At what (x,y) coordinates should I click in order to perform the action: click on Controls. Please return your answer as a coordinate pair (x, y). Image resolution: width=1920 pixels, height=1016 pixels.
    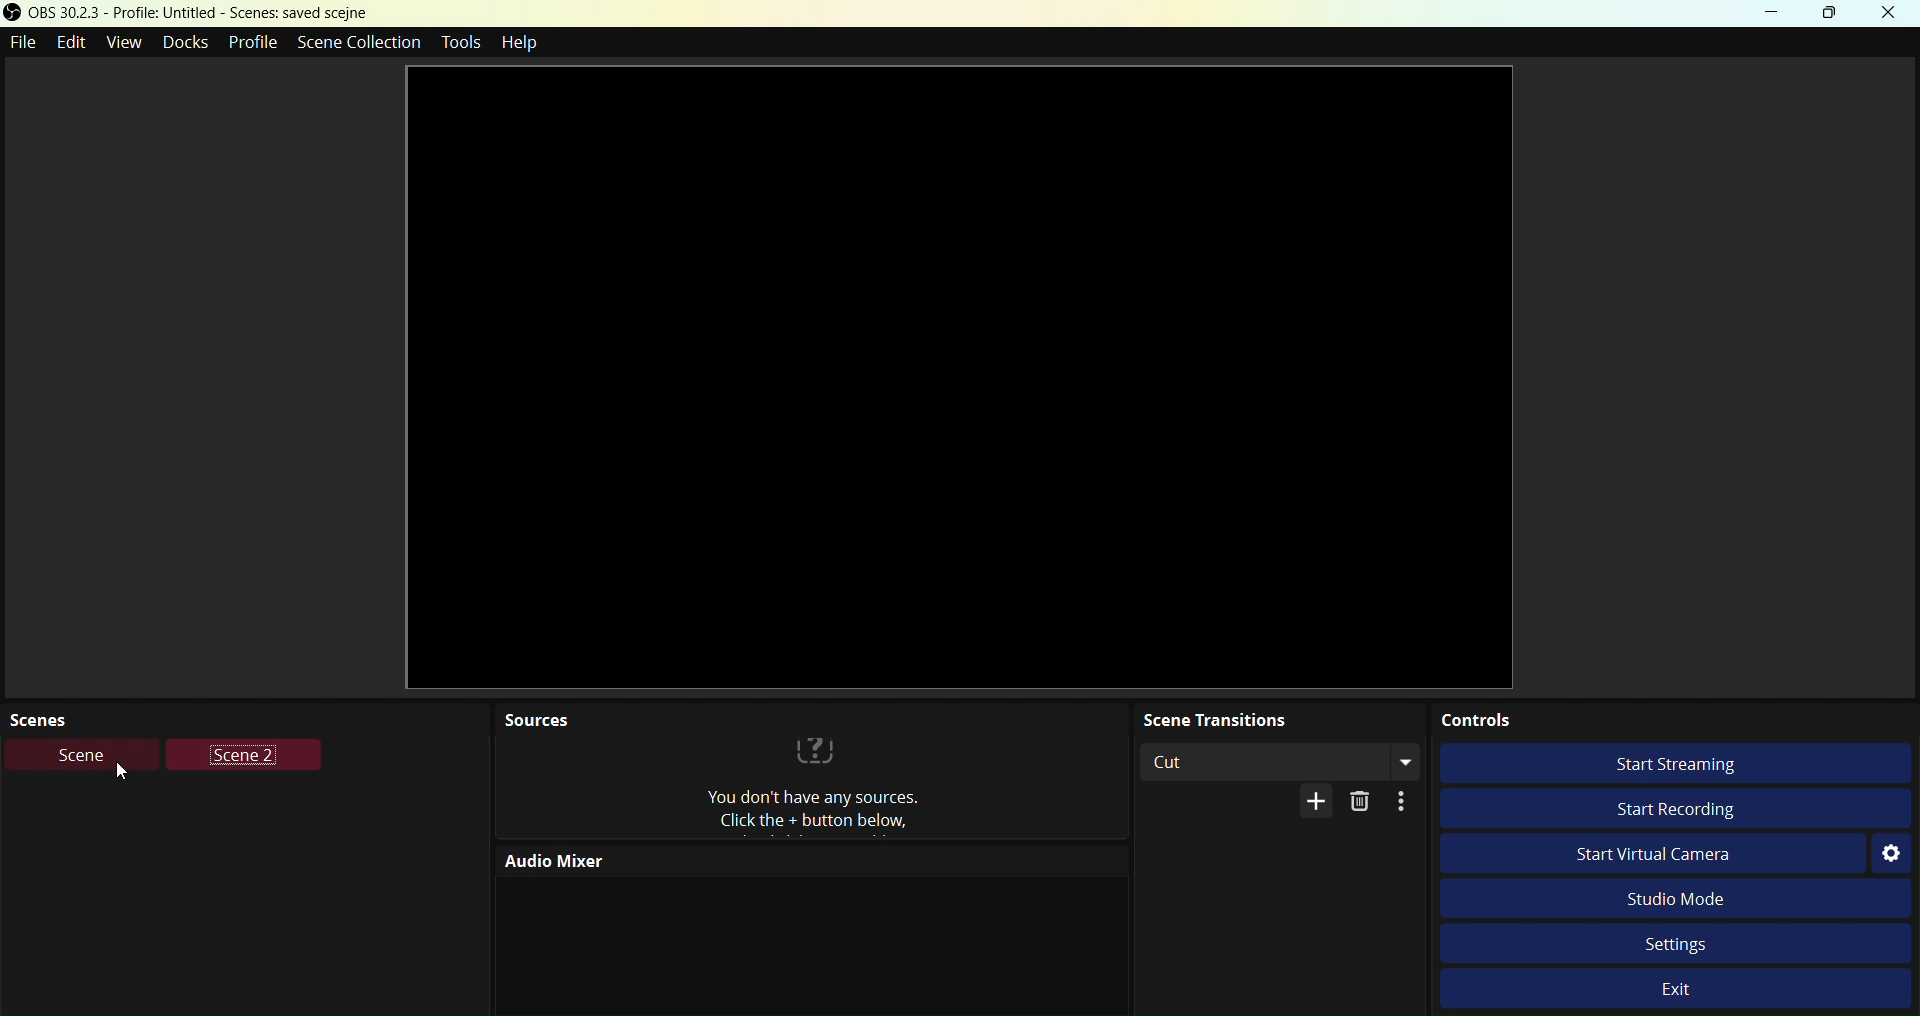
    Looking at the image, I should click on (1674, 720).